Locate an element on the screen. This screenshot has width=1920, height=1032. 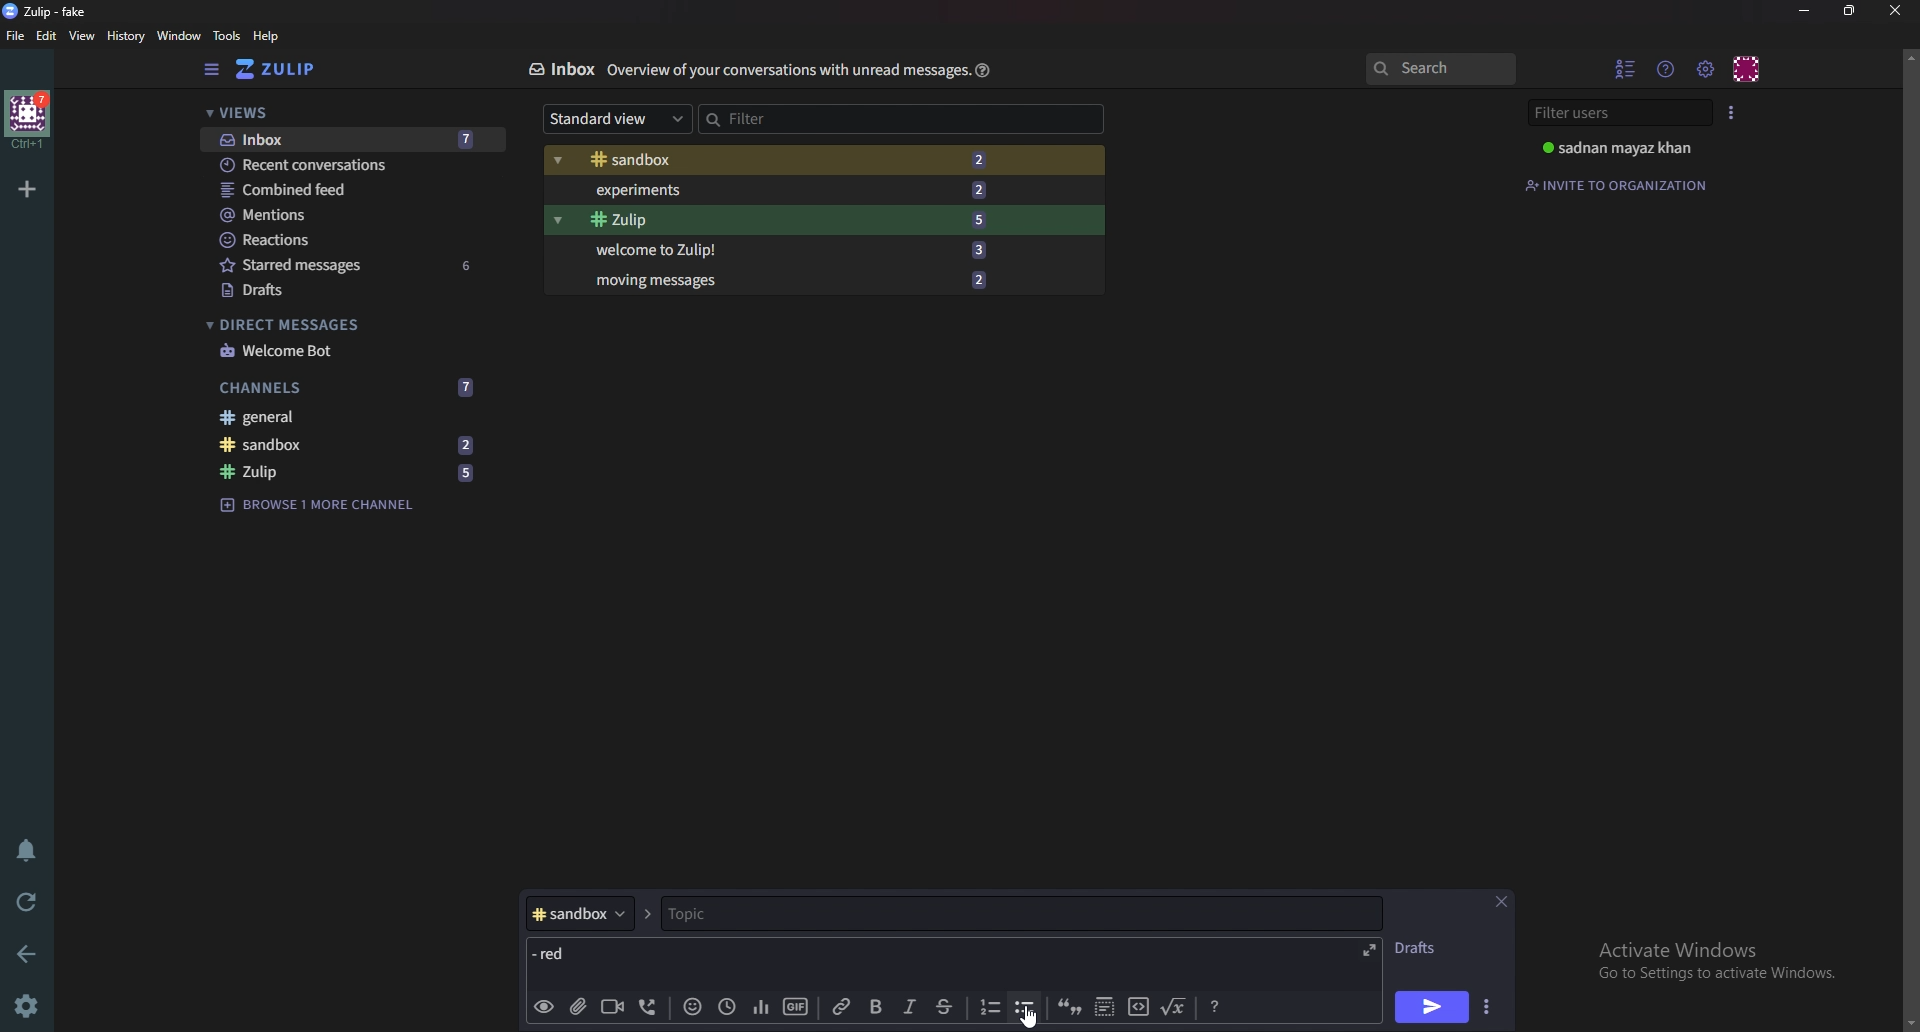
Back is located at coordinates (31, 952).